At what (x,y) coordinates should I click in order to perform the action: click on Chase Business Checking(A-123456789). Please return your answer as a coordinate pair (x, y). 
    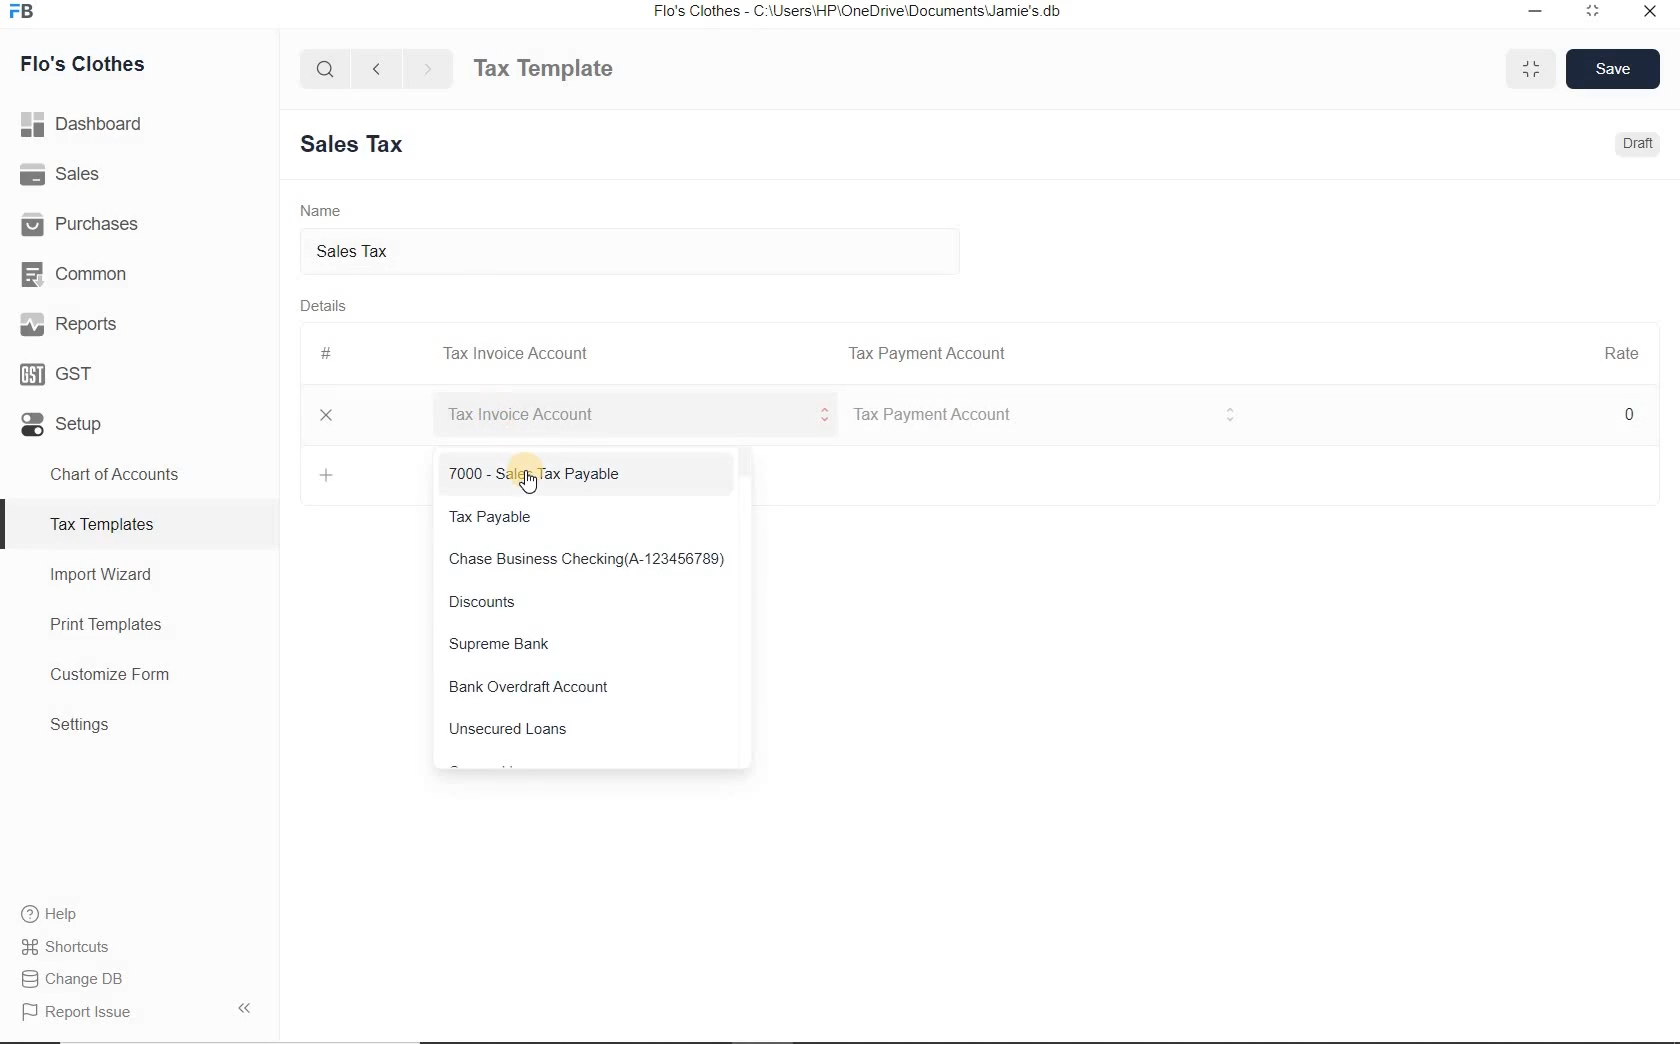
    Looking at the image, I should click on (590, 561).